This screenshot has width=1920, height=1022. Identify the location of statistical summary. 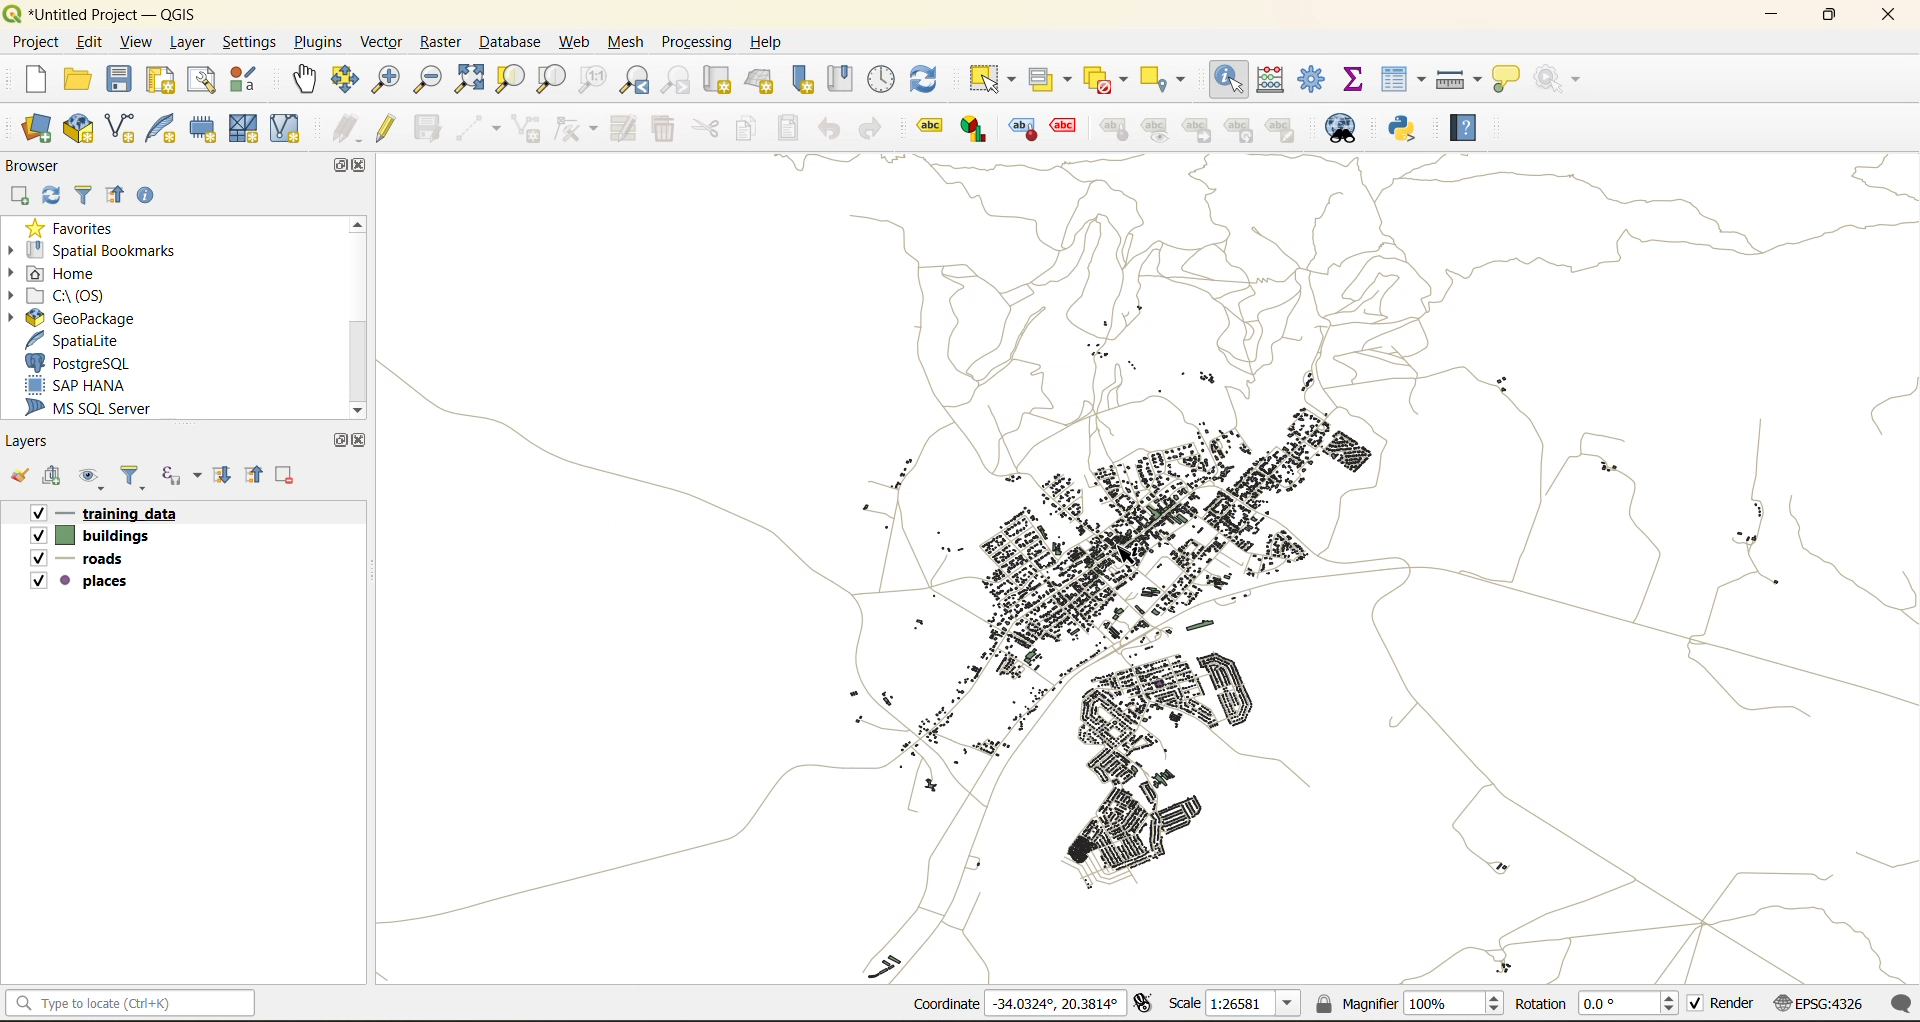
(1355, 80).